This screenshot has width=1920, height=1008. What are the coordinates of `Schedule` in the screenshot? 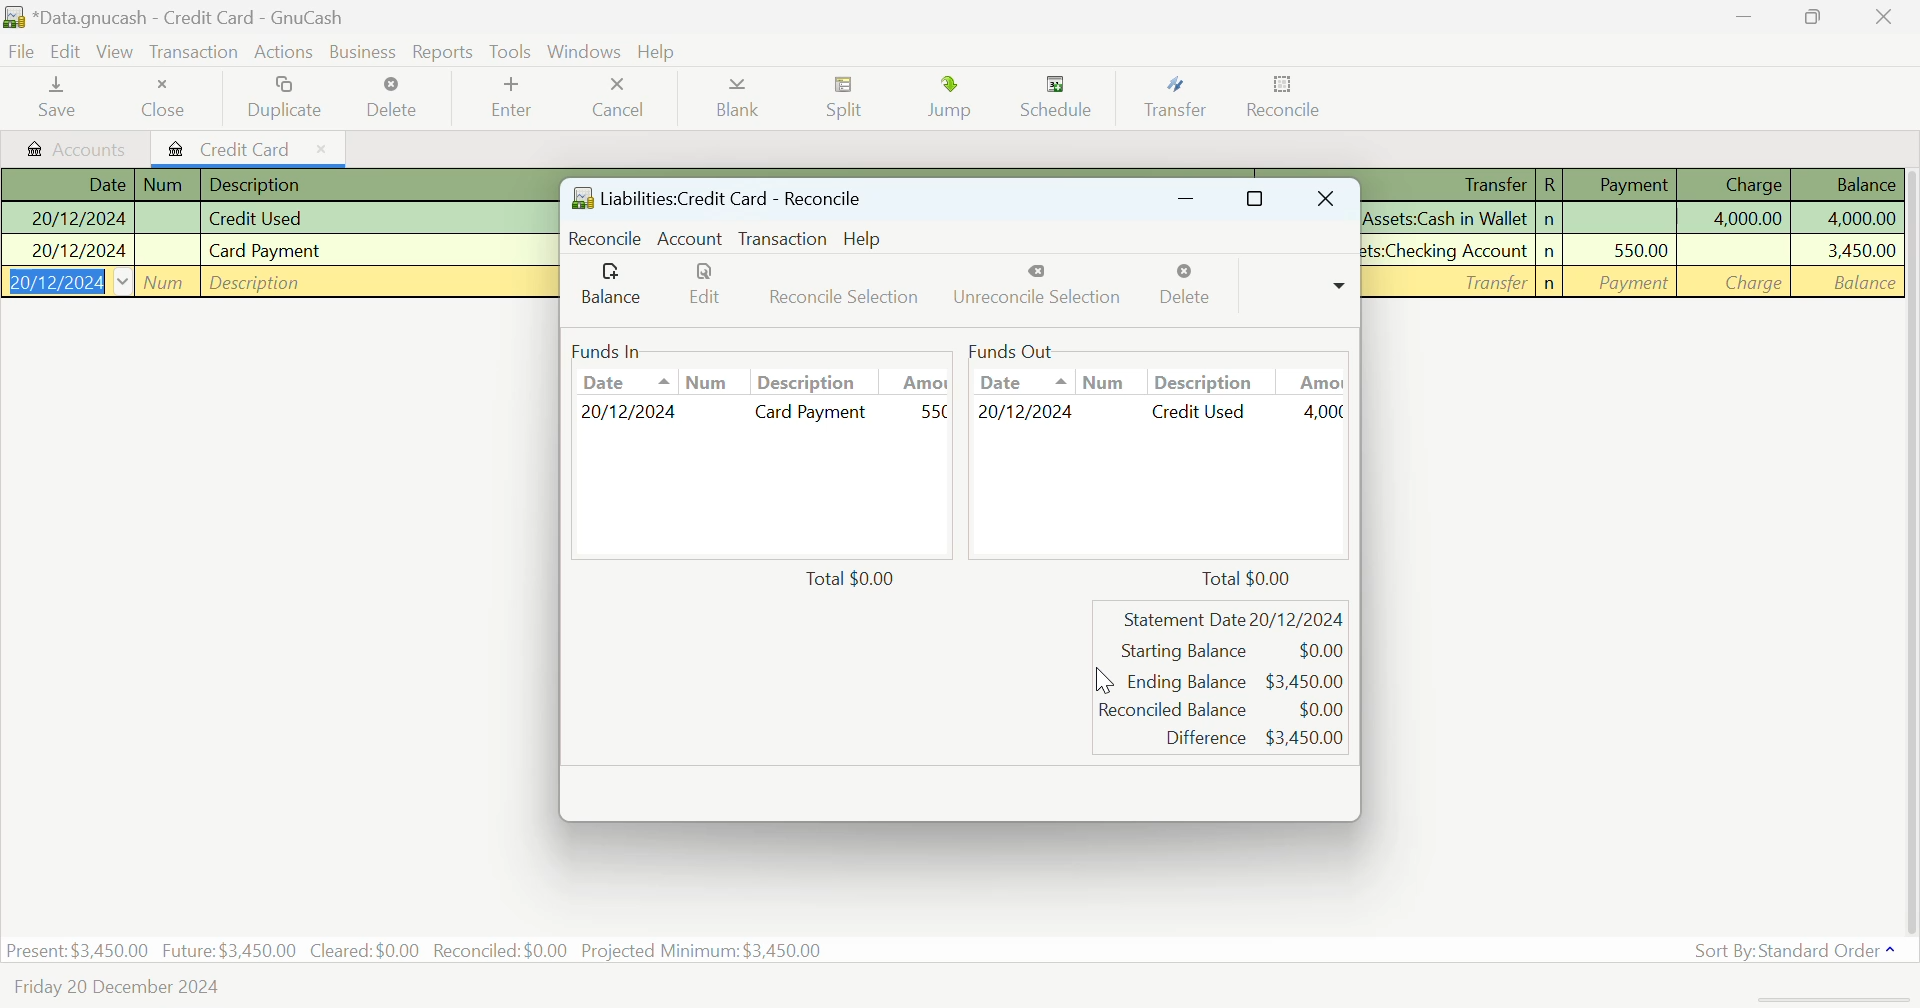 It's located at (1057, 103).